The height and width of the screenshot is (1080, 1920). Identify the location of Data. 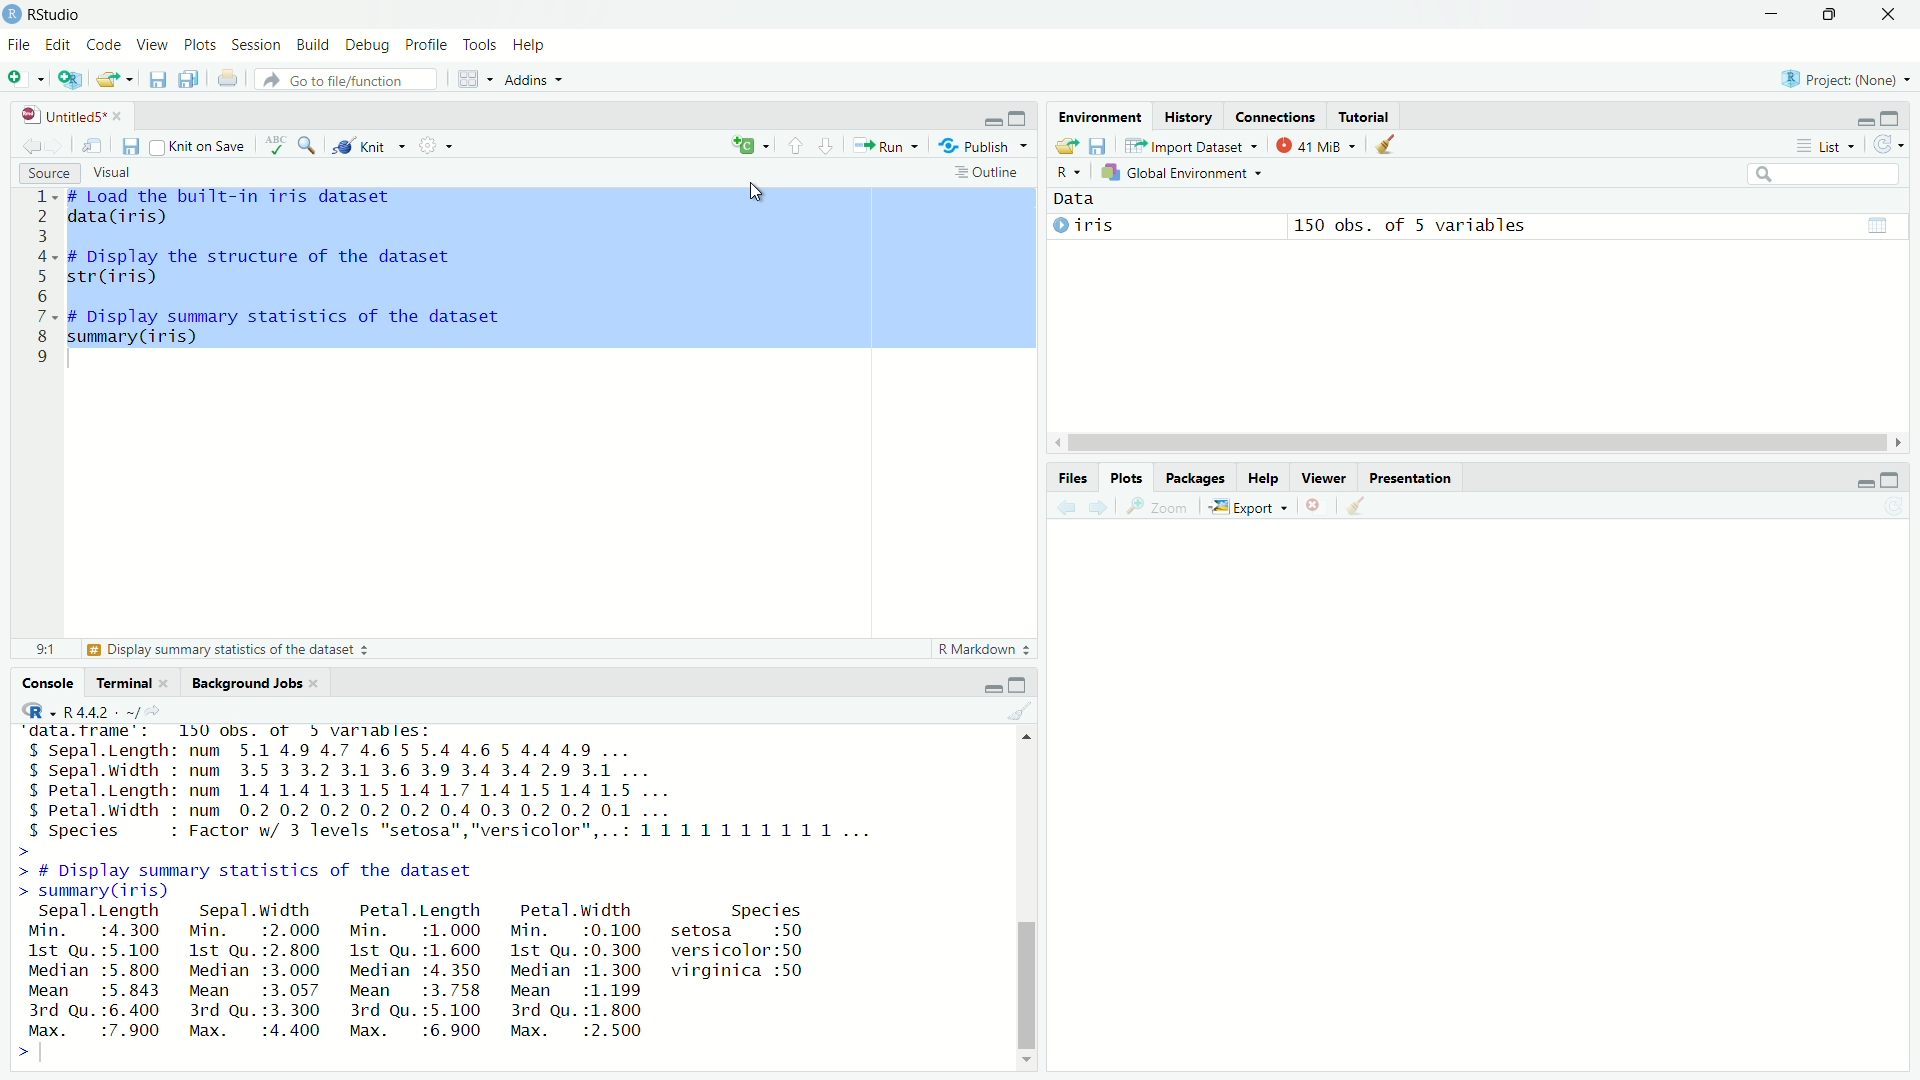
(1076, 199).